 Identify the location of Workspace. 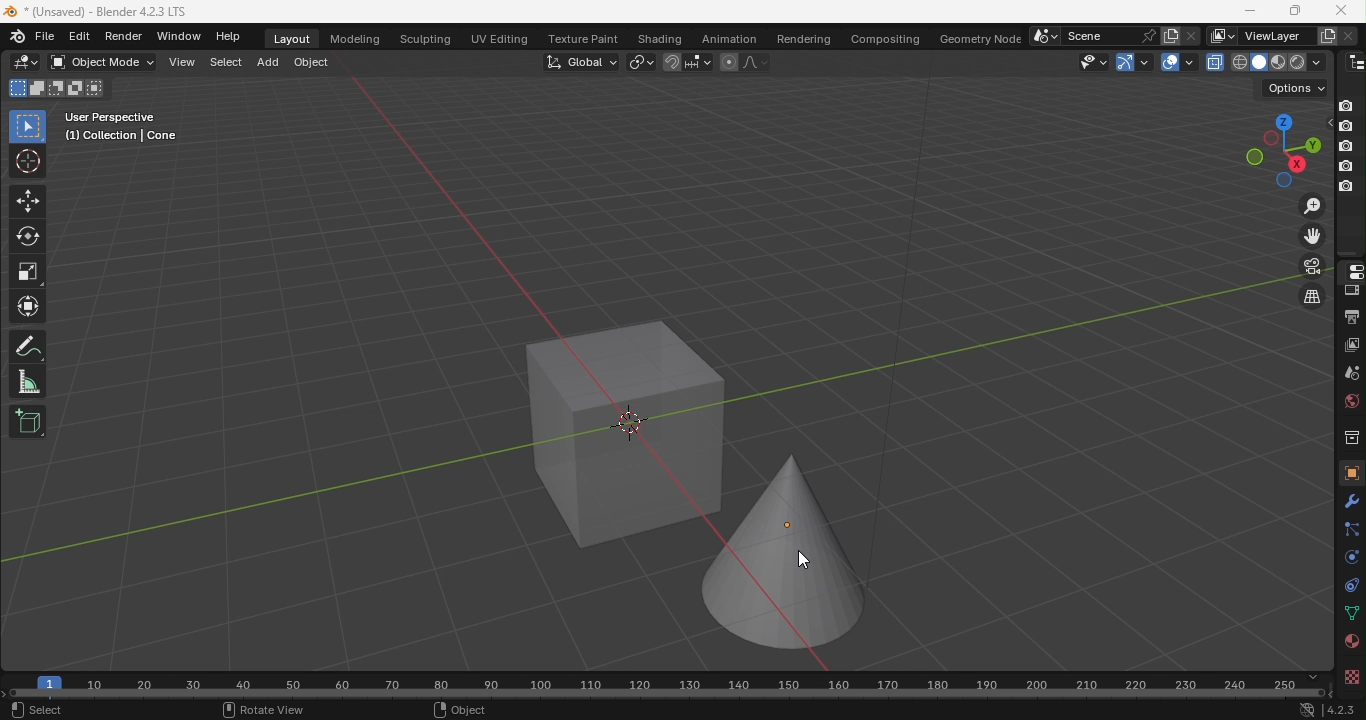
(646, 388).